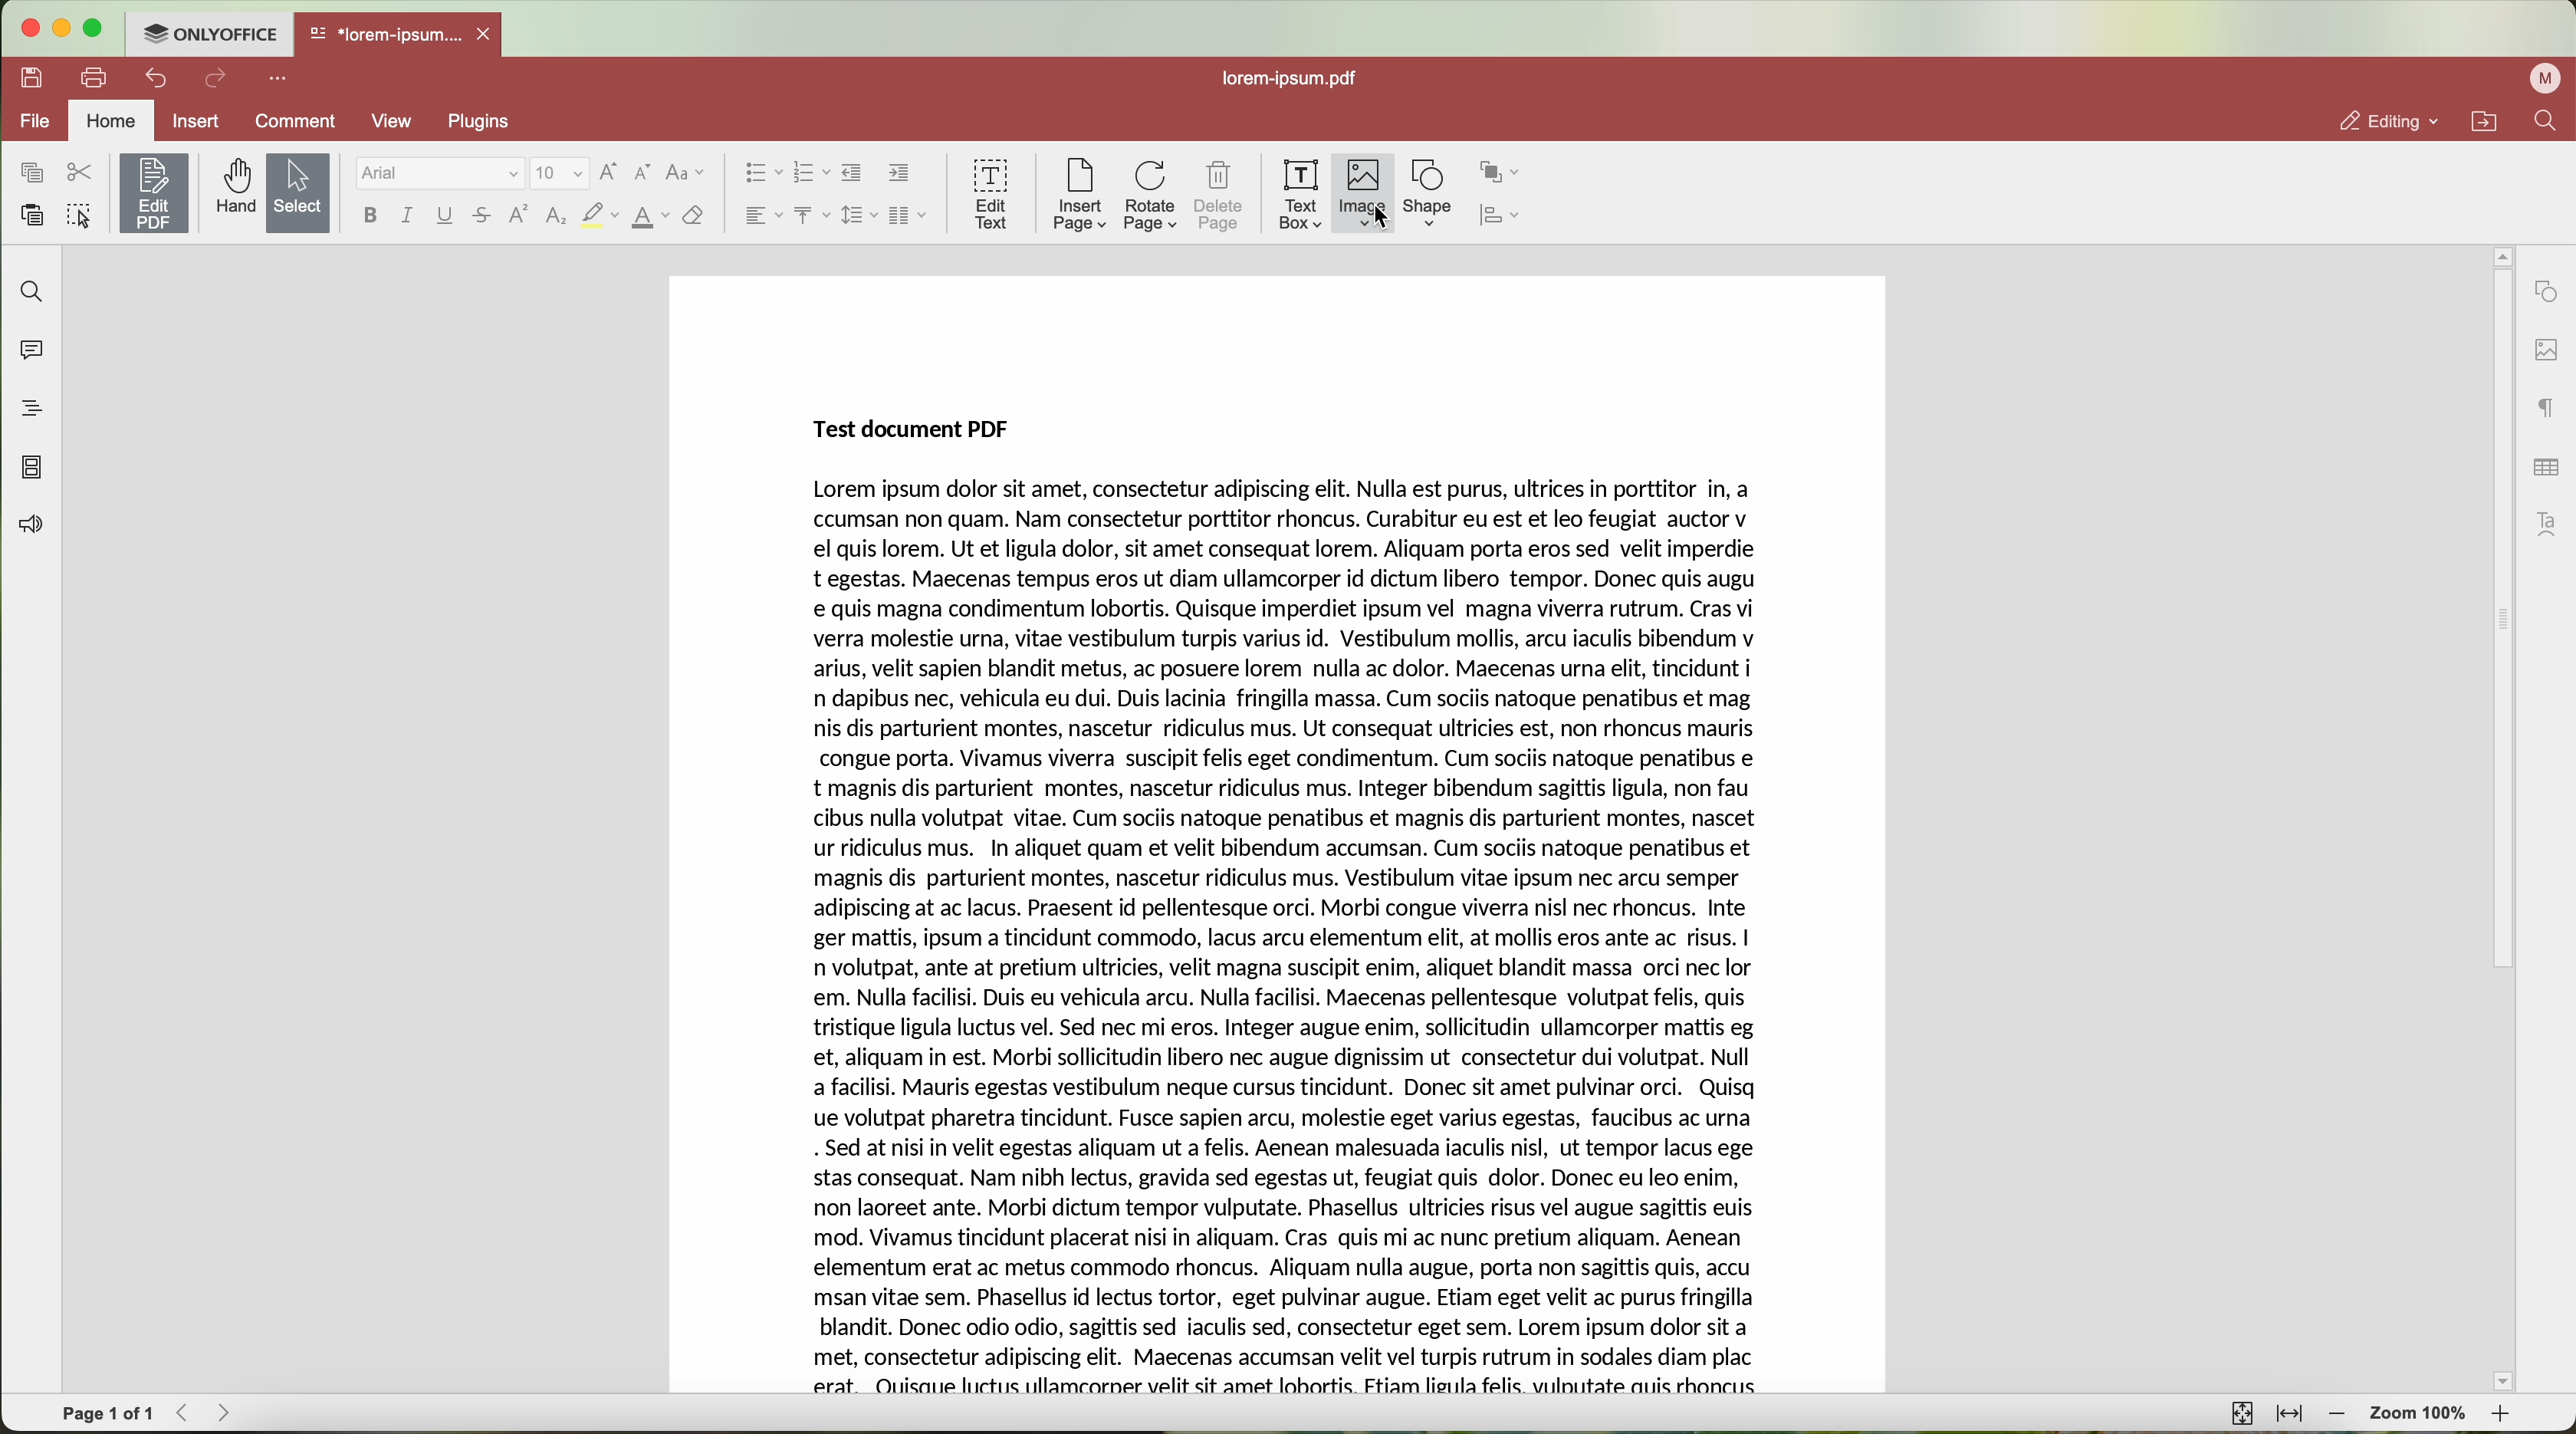  I want to click on rotate page, so click(1151, 197).